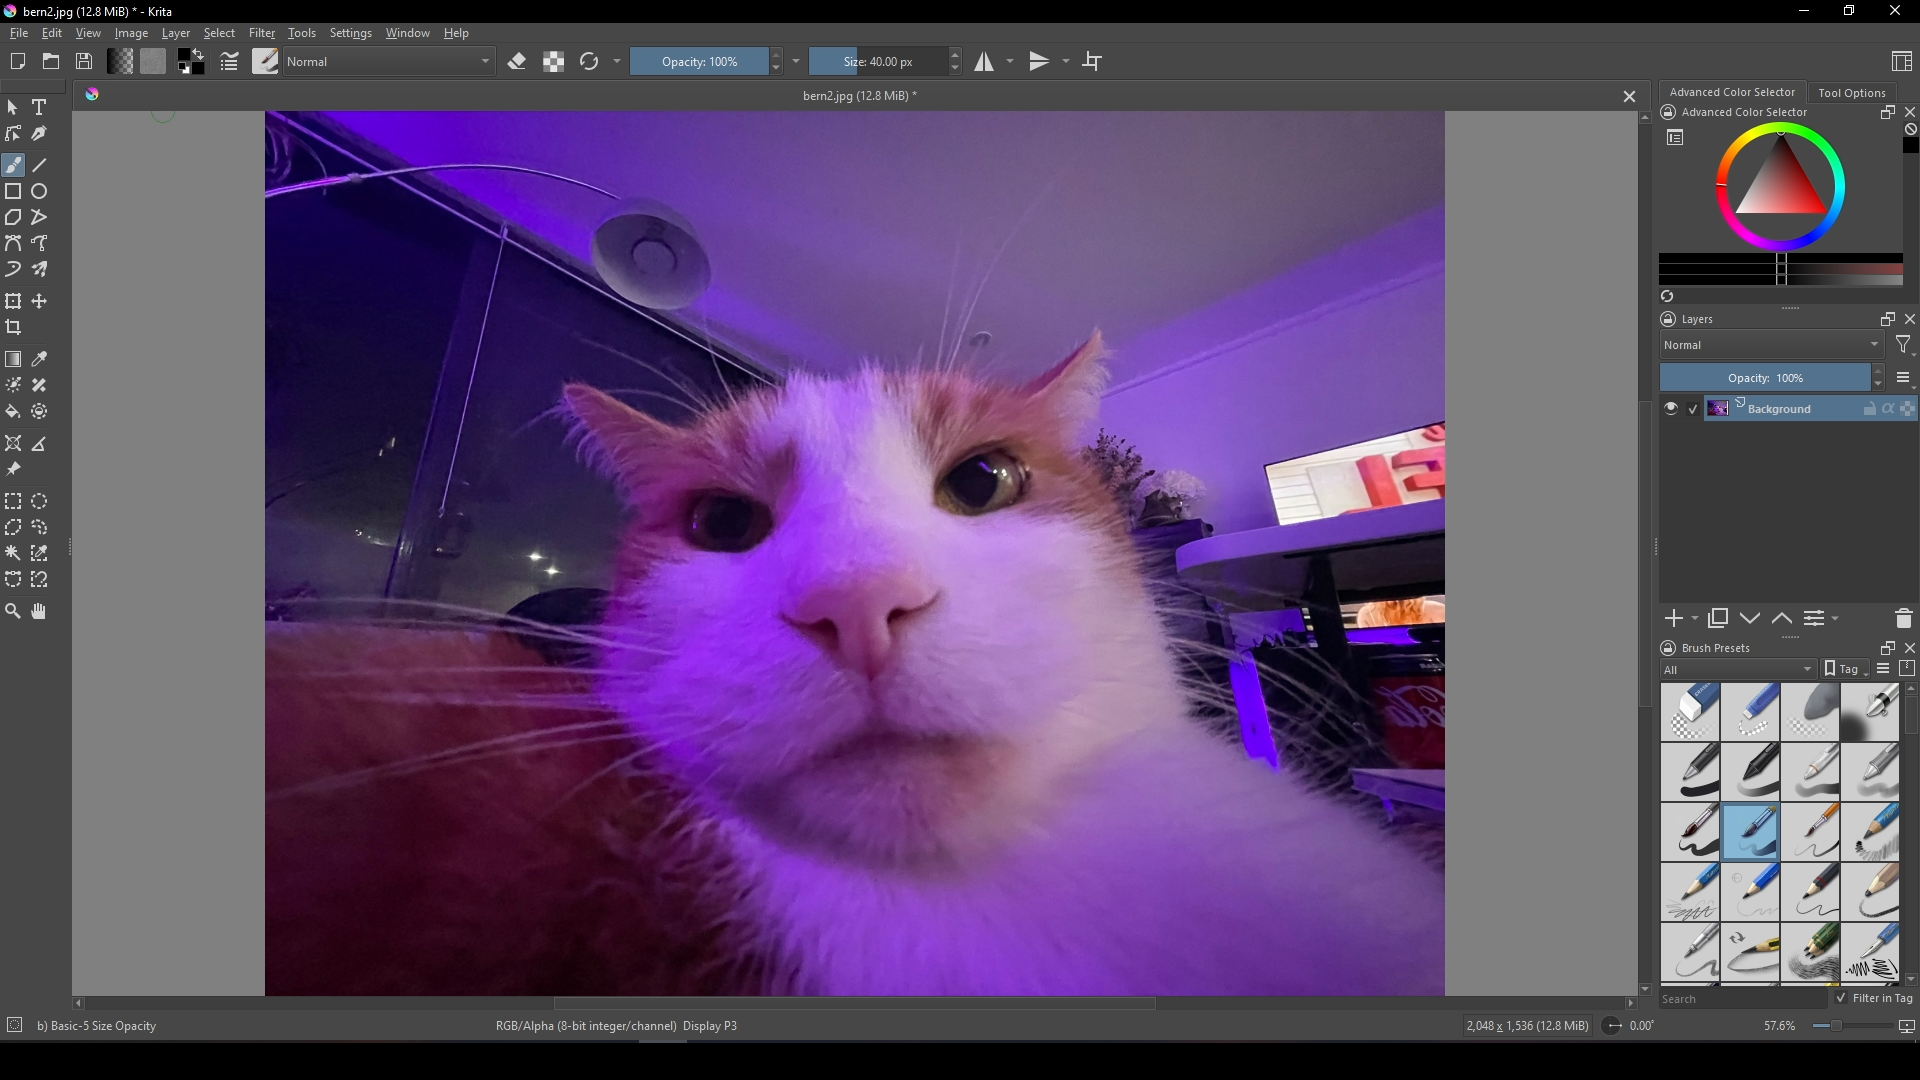 The width and height of the screenshot is (1920, 1080). Describe the element at coordinates (14, 243) in the screenshot. I see `Bezier line tool` at that location.